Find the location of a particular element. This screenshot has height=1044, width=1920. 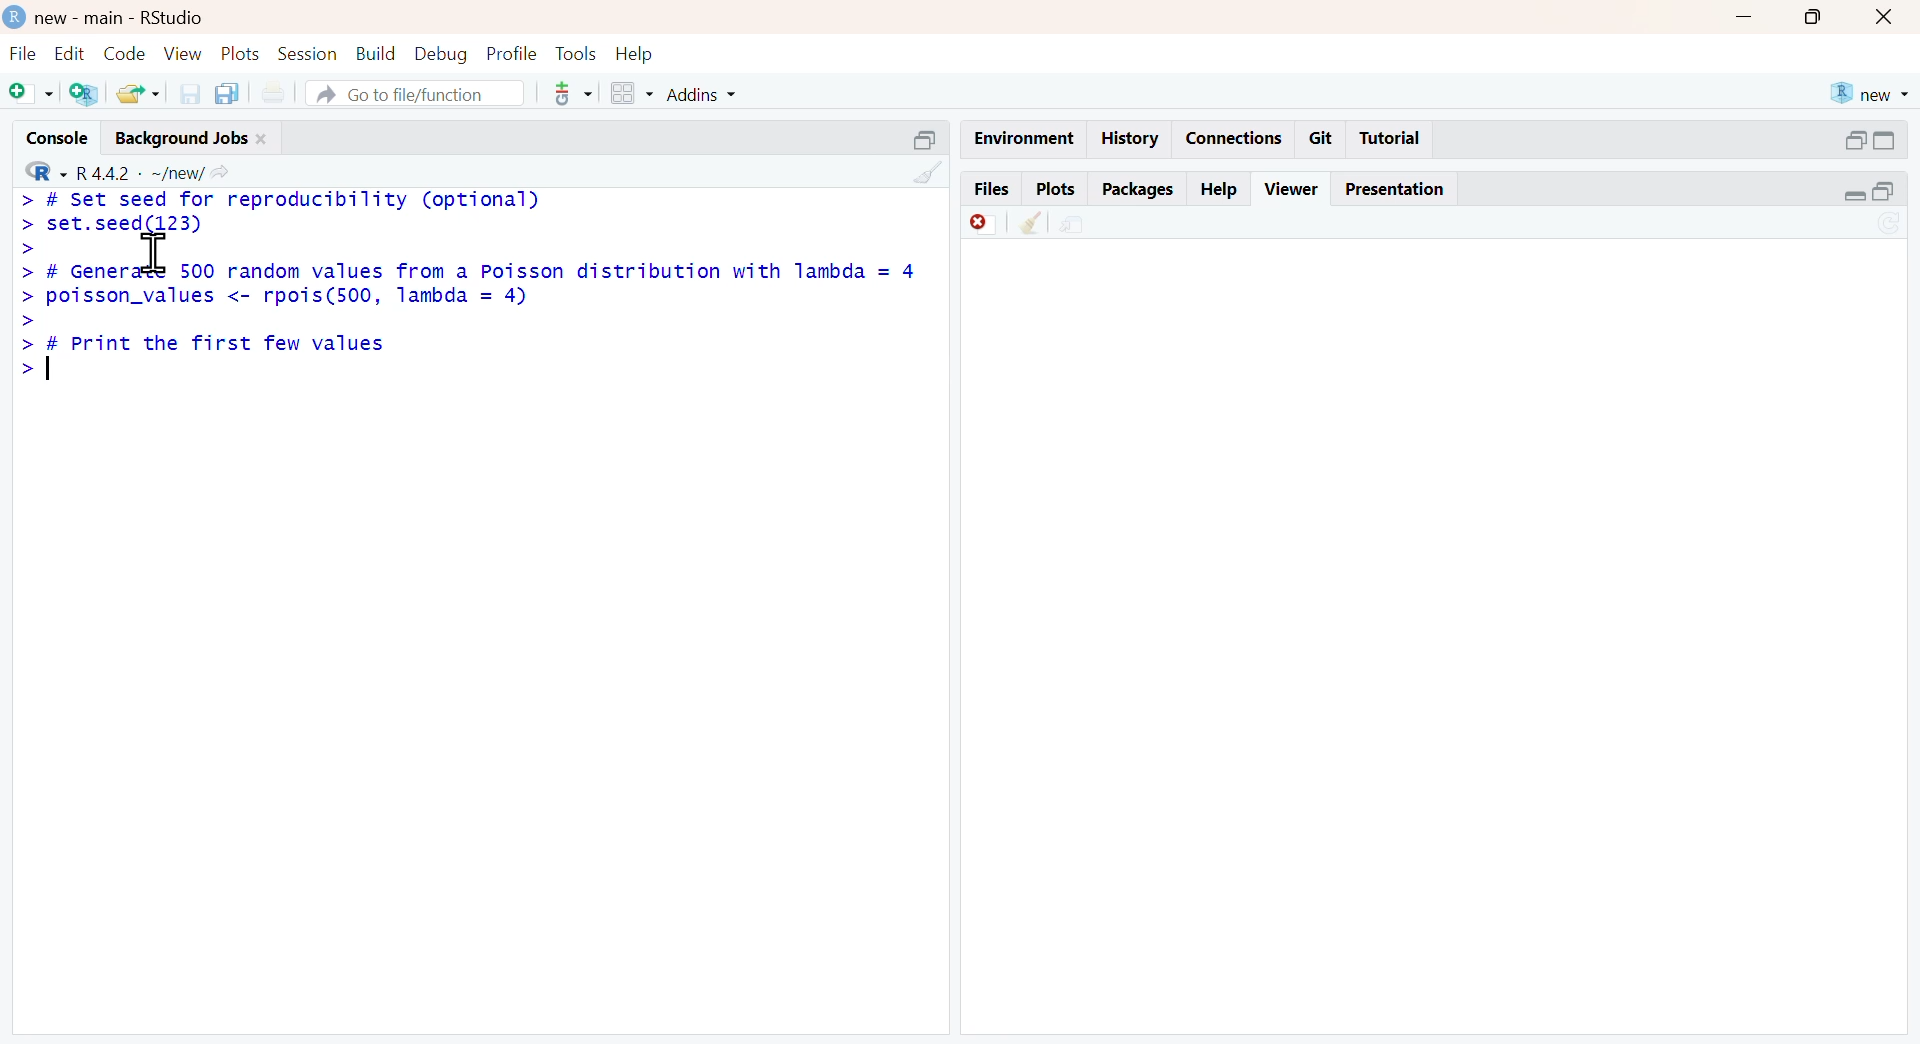

> # set seed for reproducibility (optional)
set.seed(123) is located at coordinates (281, 213).